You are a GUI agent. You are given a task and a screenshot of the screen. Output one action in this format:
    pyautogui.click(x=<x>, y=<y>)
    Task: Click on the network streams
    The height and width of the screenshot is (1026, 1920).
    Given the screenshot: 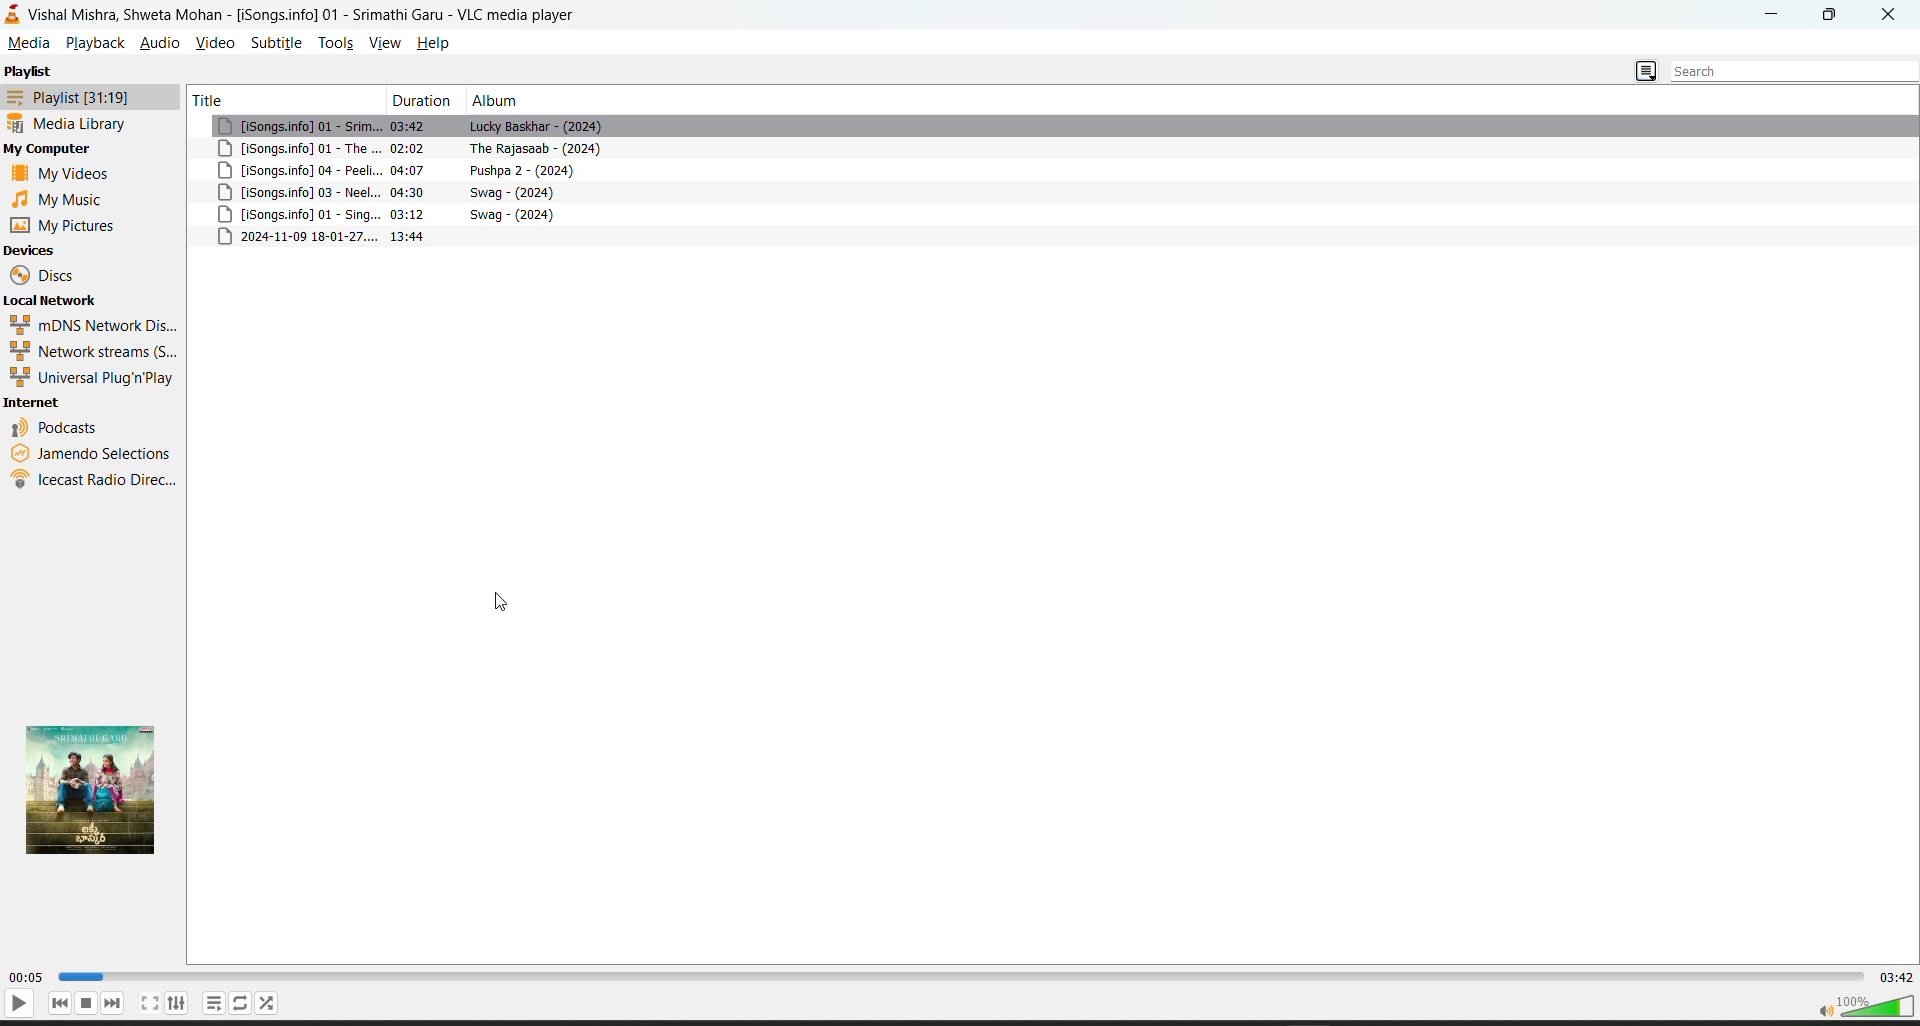 What is the action you would take?
    pyautogui.click(x=88, y=351)
    